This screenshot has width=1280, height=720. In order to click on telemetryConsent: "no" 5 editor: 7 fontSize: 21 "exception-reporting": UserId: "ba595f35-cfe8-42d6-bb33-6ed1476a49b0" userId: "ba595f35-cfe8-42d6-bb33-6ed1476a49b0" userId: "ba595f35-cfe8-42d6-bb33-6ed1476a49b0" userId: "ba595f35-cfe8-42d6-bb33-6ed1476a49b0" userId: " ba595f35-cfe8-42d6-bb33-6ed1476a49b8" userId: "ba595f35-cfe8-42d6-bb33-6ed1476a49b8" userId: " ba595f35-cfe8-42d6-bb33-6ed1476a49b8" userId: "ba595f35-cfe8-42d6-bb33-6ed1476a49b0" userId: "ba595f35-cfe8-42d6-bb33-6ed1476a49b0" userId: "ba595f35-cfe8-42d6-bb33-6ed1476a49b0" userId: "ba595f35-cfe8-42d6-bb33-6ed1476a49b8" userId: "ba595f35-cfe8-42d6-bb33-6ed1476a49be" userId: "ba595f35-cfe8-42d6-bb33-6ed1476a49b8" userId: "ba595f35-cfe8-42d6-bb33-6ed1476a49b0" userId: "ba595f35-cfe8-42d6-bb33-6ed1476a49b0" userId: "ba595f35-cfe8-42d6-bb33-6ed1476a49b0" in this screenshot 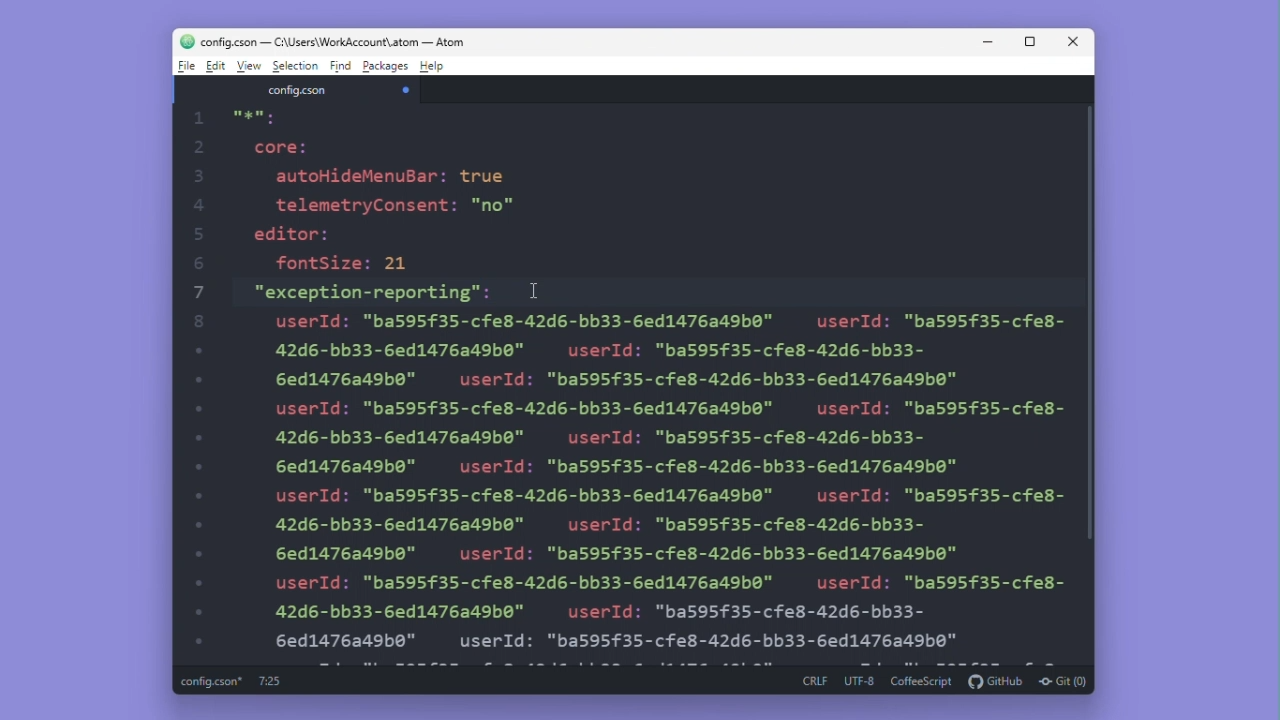, I will do `click(649, 428)`.